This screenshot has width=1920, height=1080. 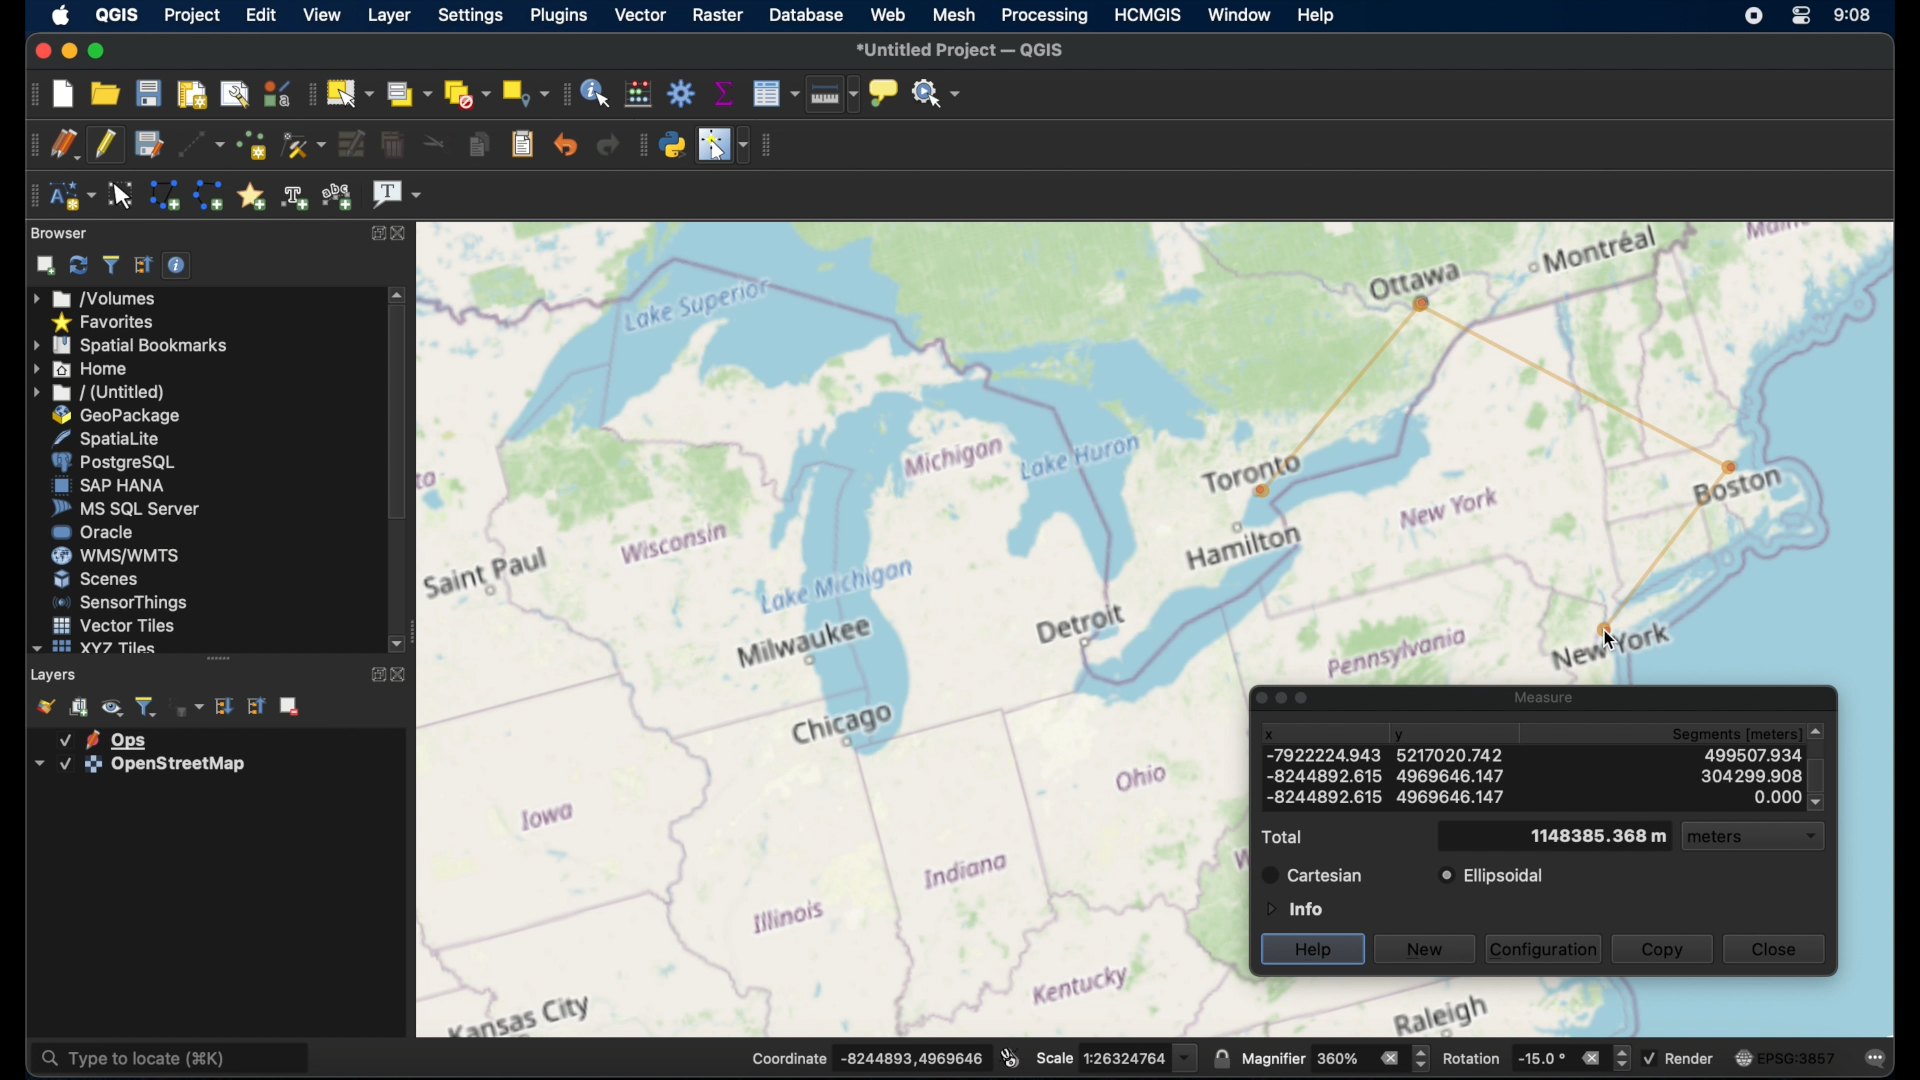 I want to click on measure, so click(x=1540, y=695).